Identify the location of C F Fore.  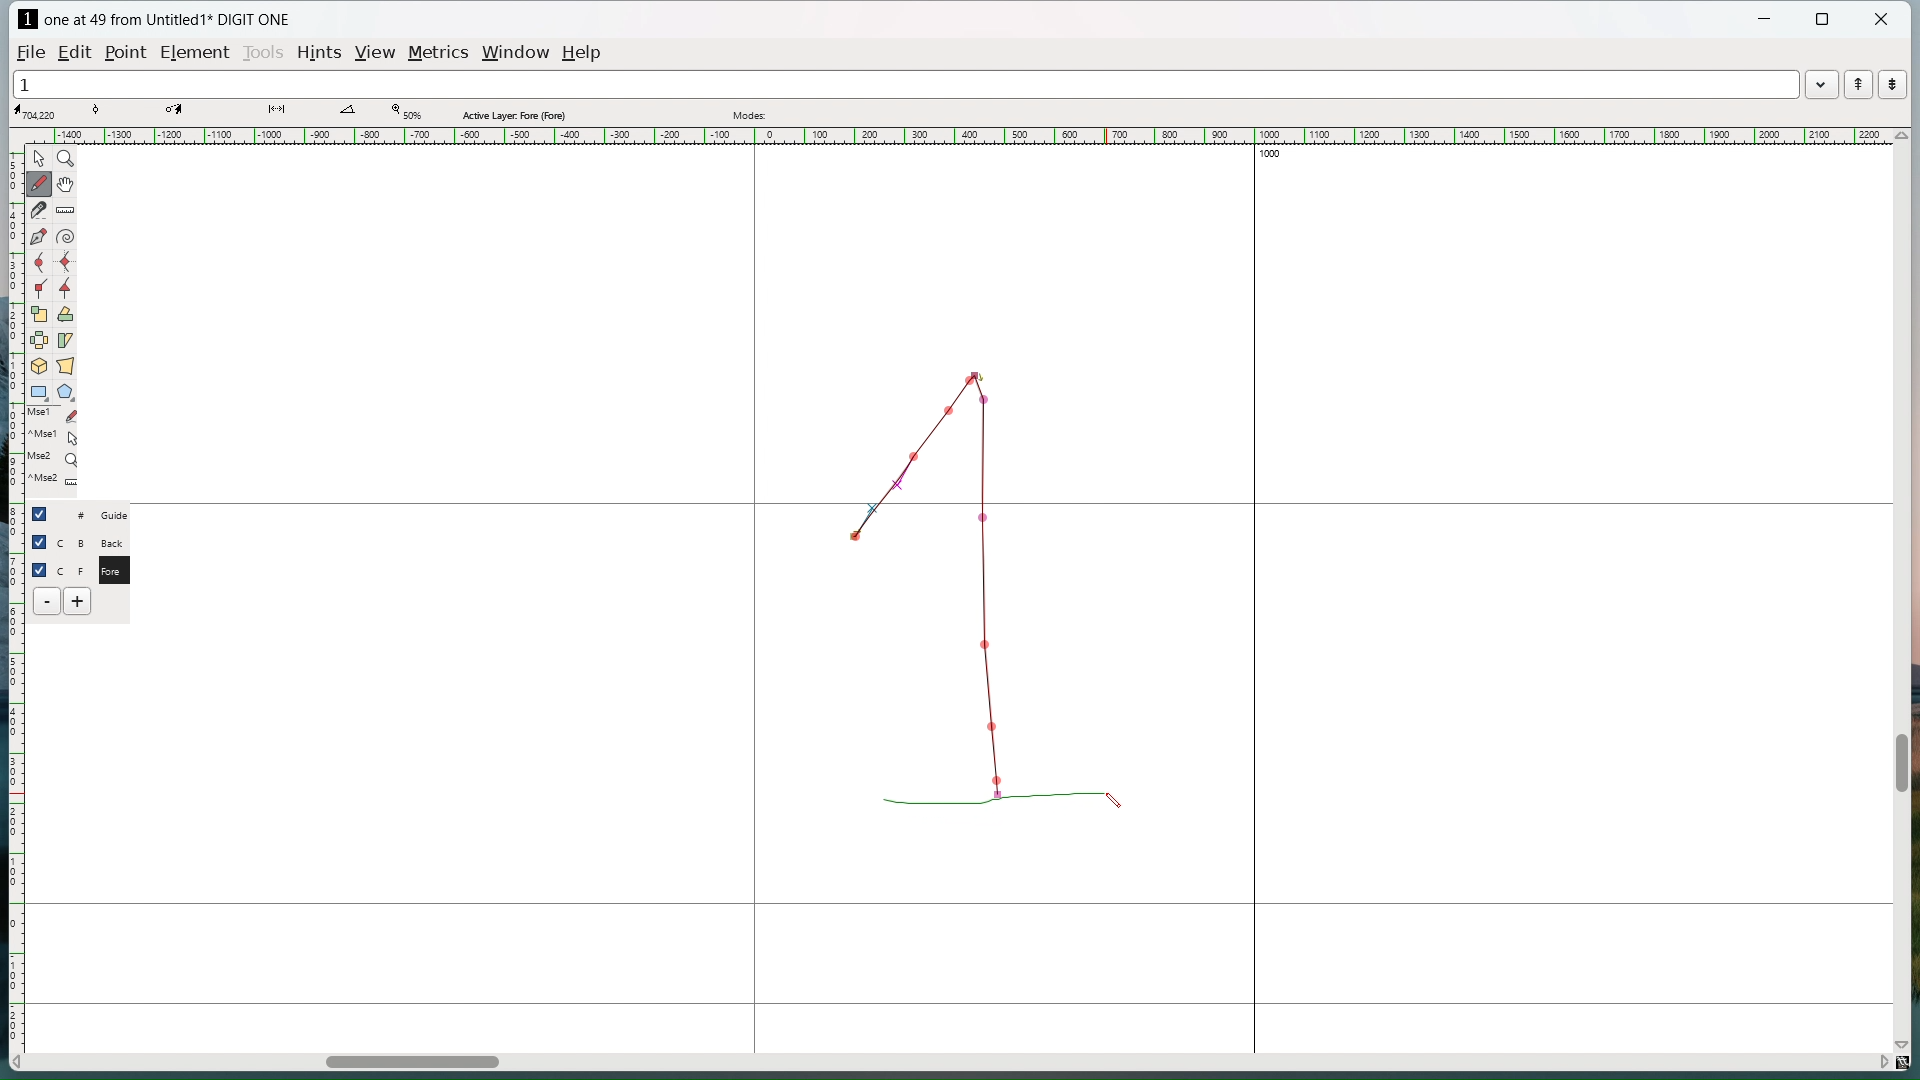
(95, 569).